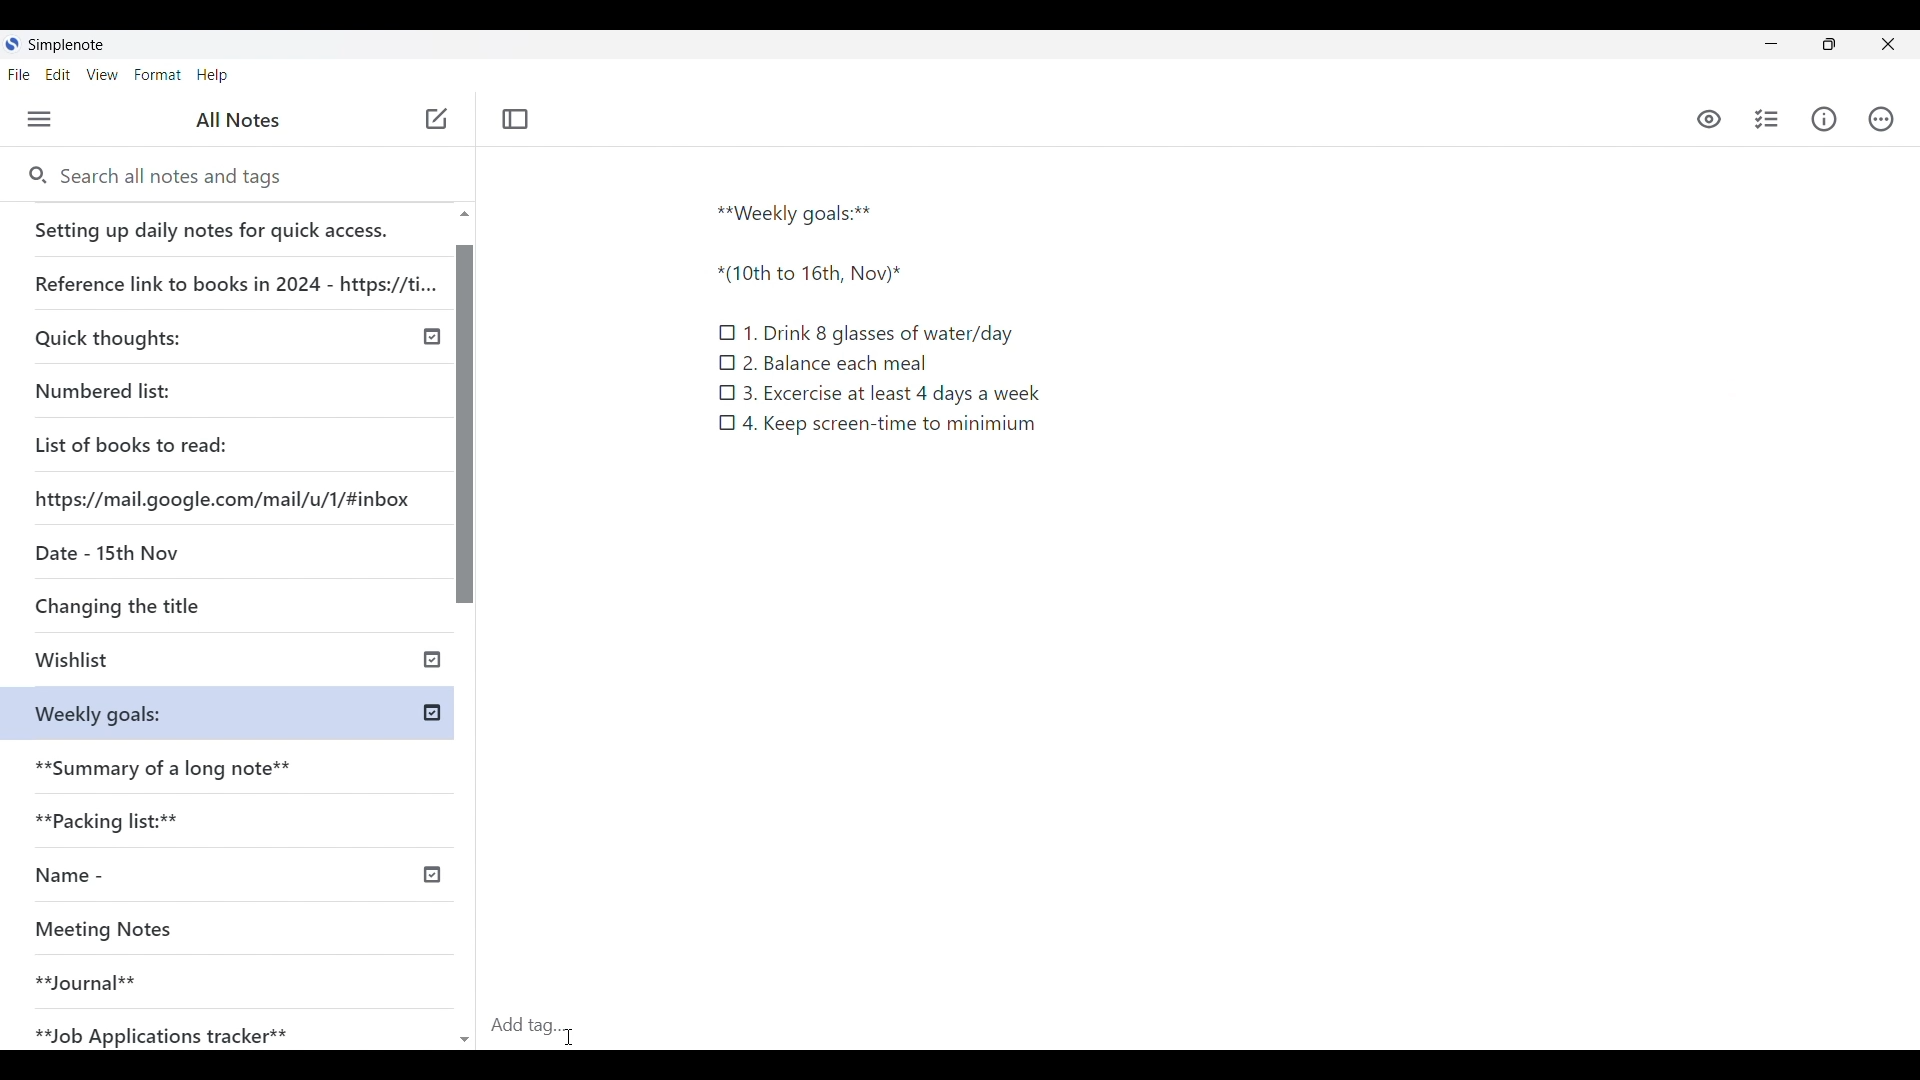  I want to click on published, so click(433, 337).